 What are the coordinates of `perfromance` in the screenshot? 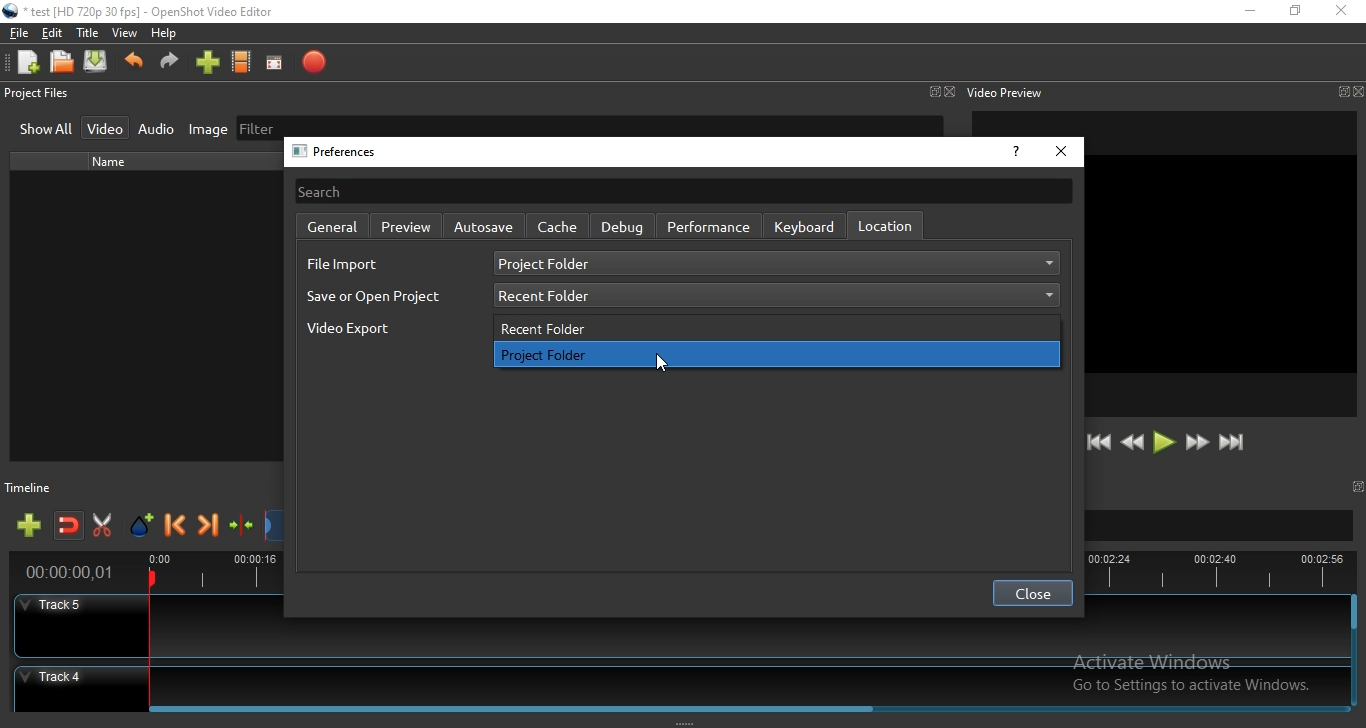 It's located at (709, 227).